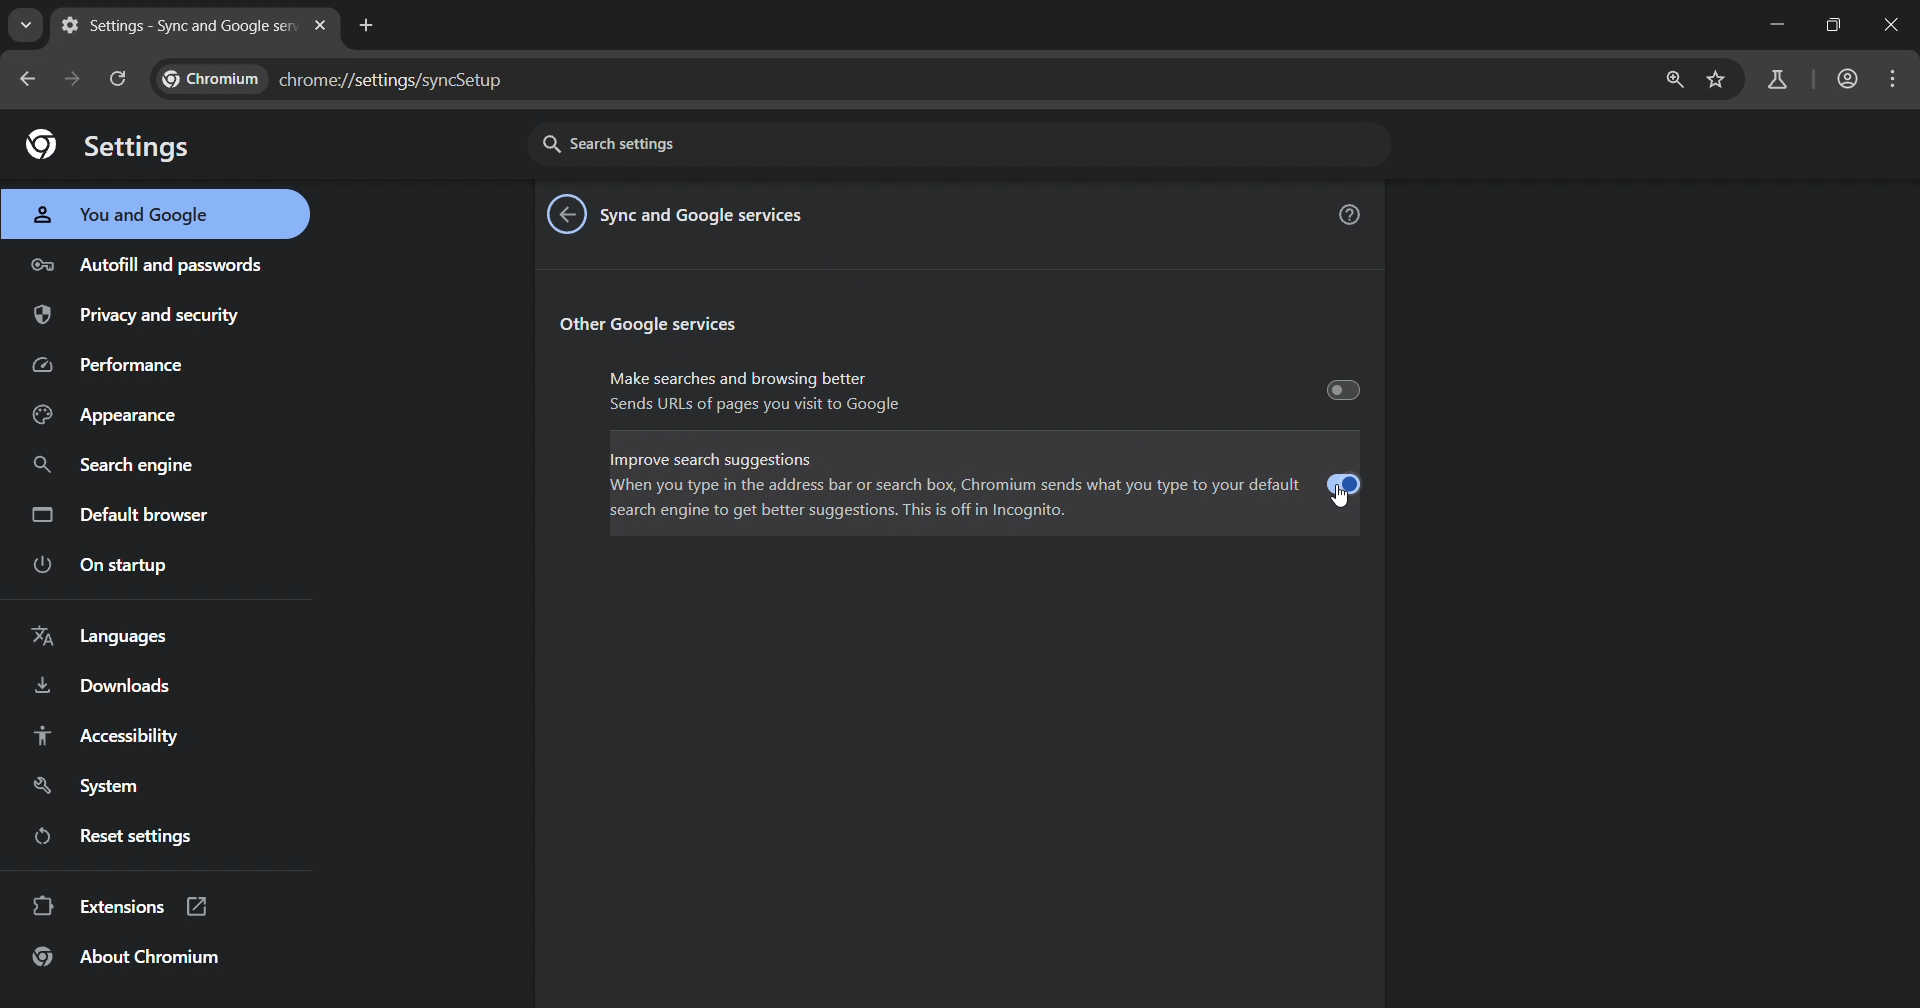 The image size is (1920, 1008). I want to click on account, so click(1846, 80).